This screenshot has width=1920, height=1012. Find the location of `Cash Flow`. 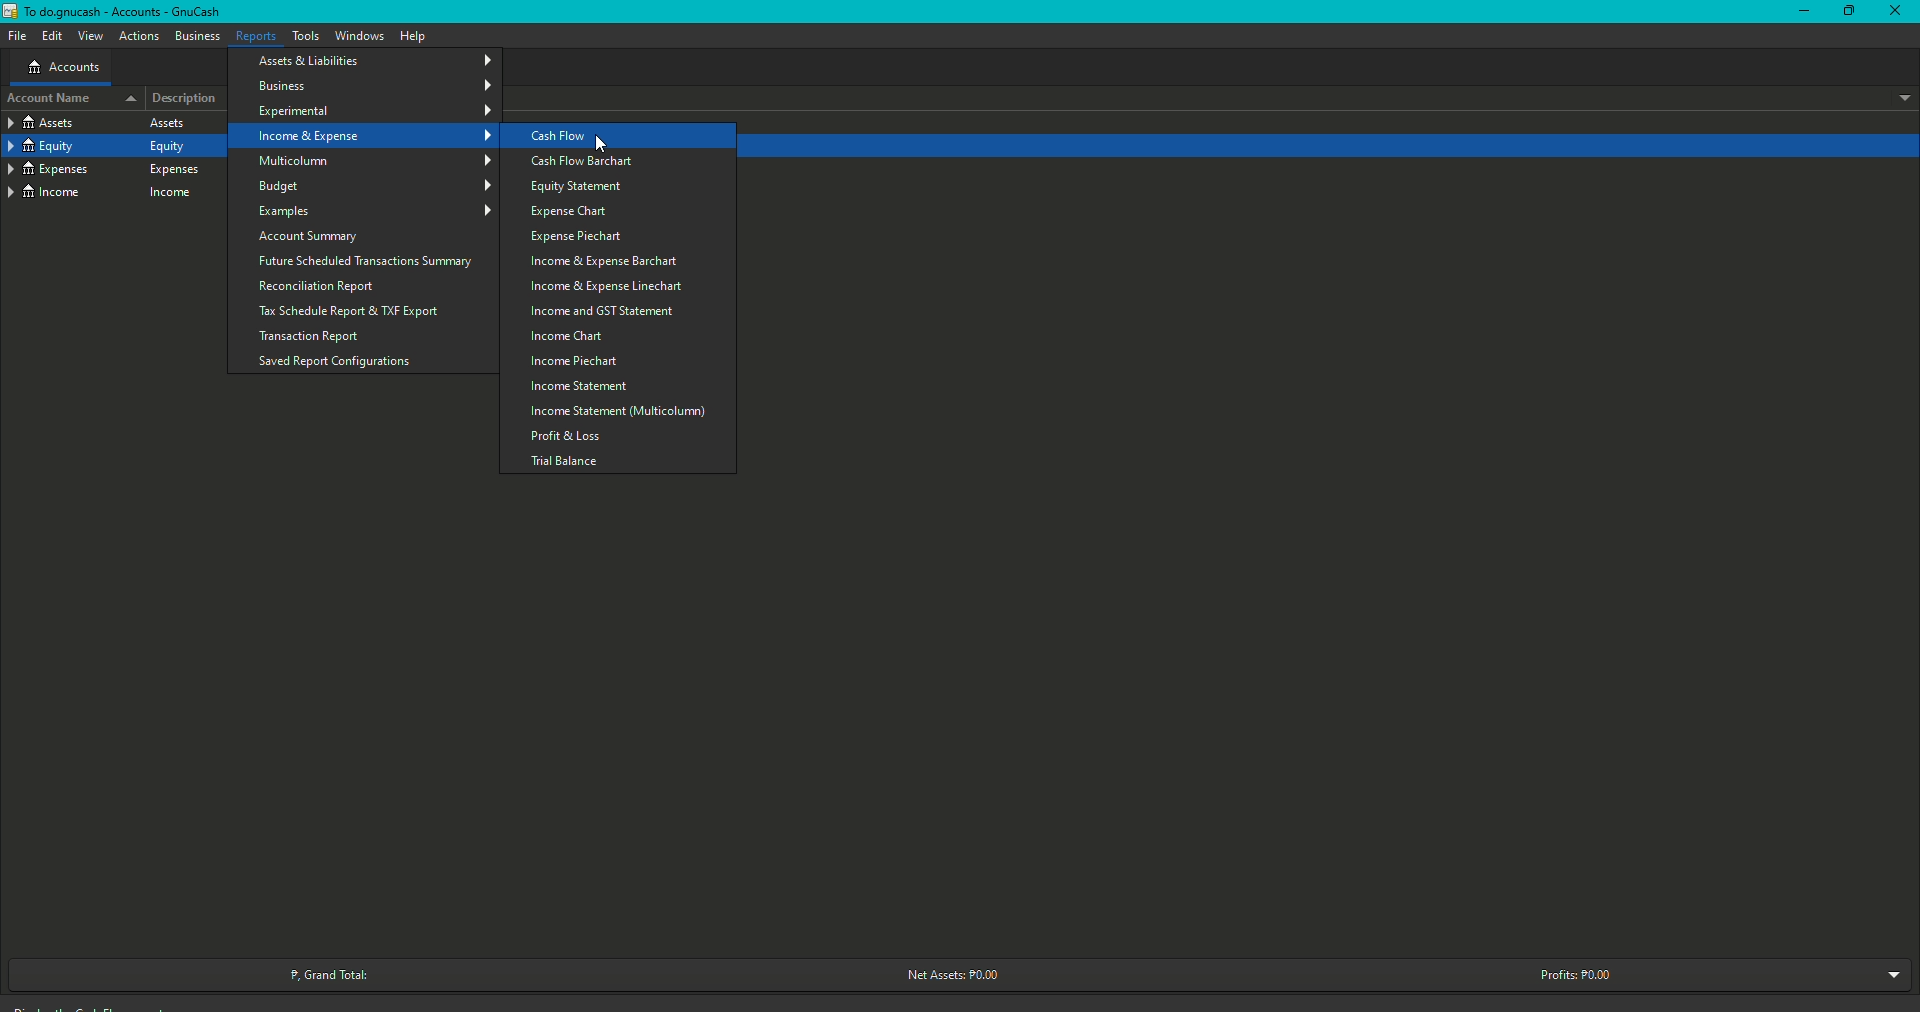

Cash Flow is located at coordinates (560, 134).